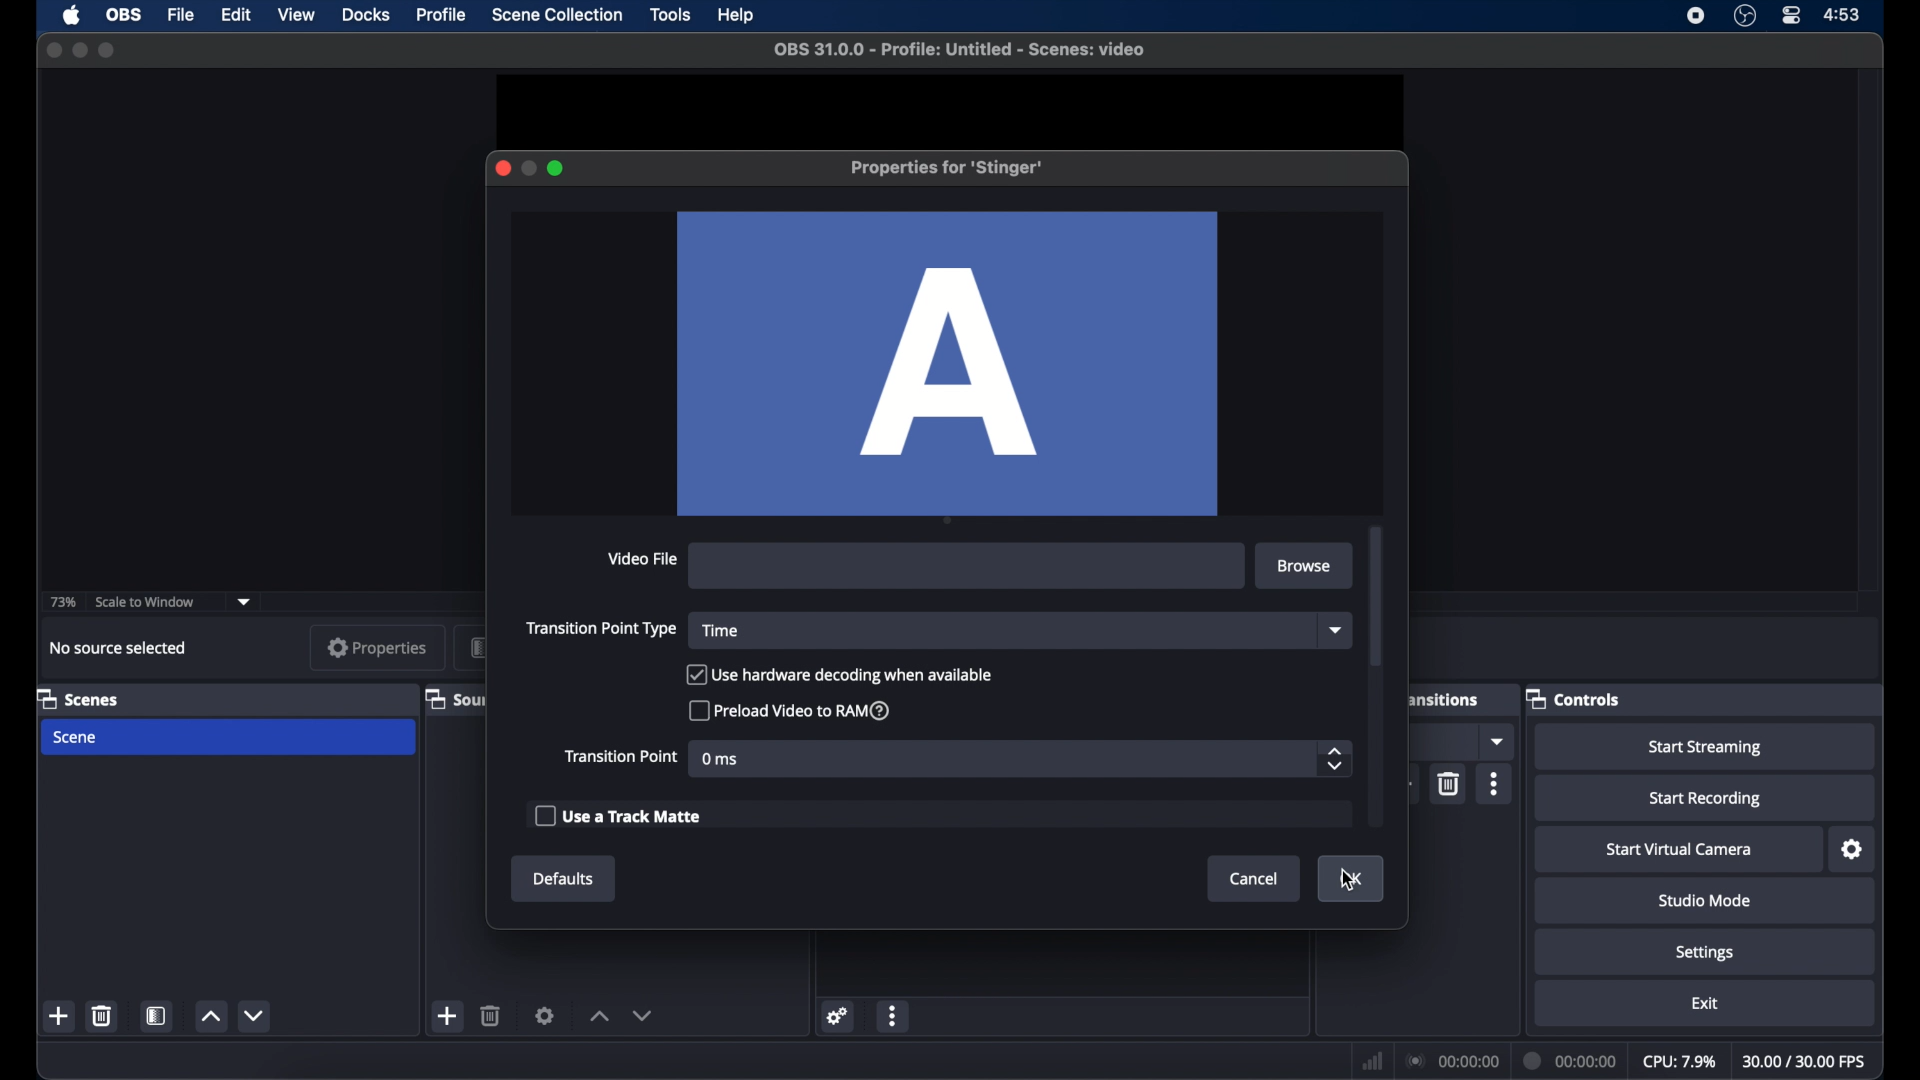  What do you see at coordinates (720, 631) in the screenshot?
I see `time` at bounding box center [720, 631].